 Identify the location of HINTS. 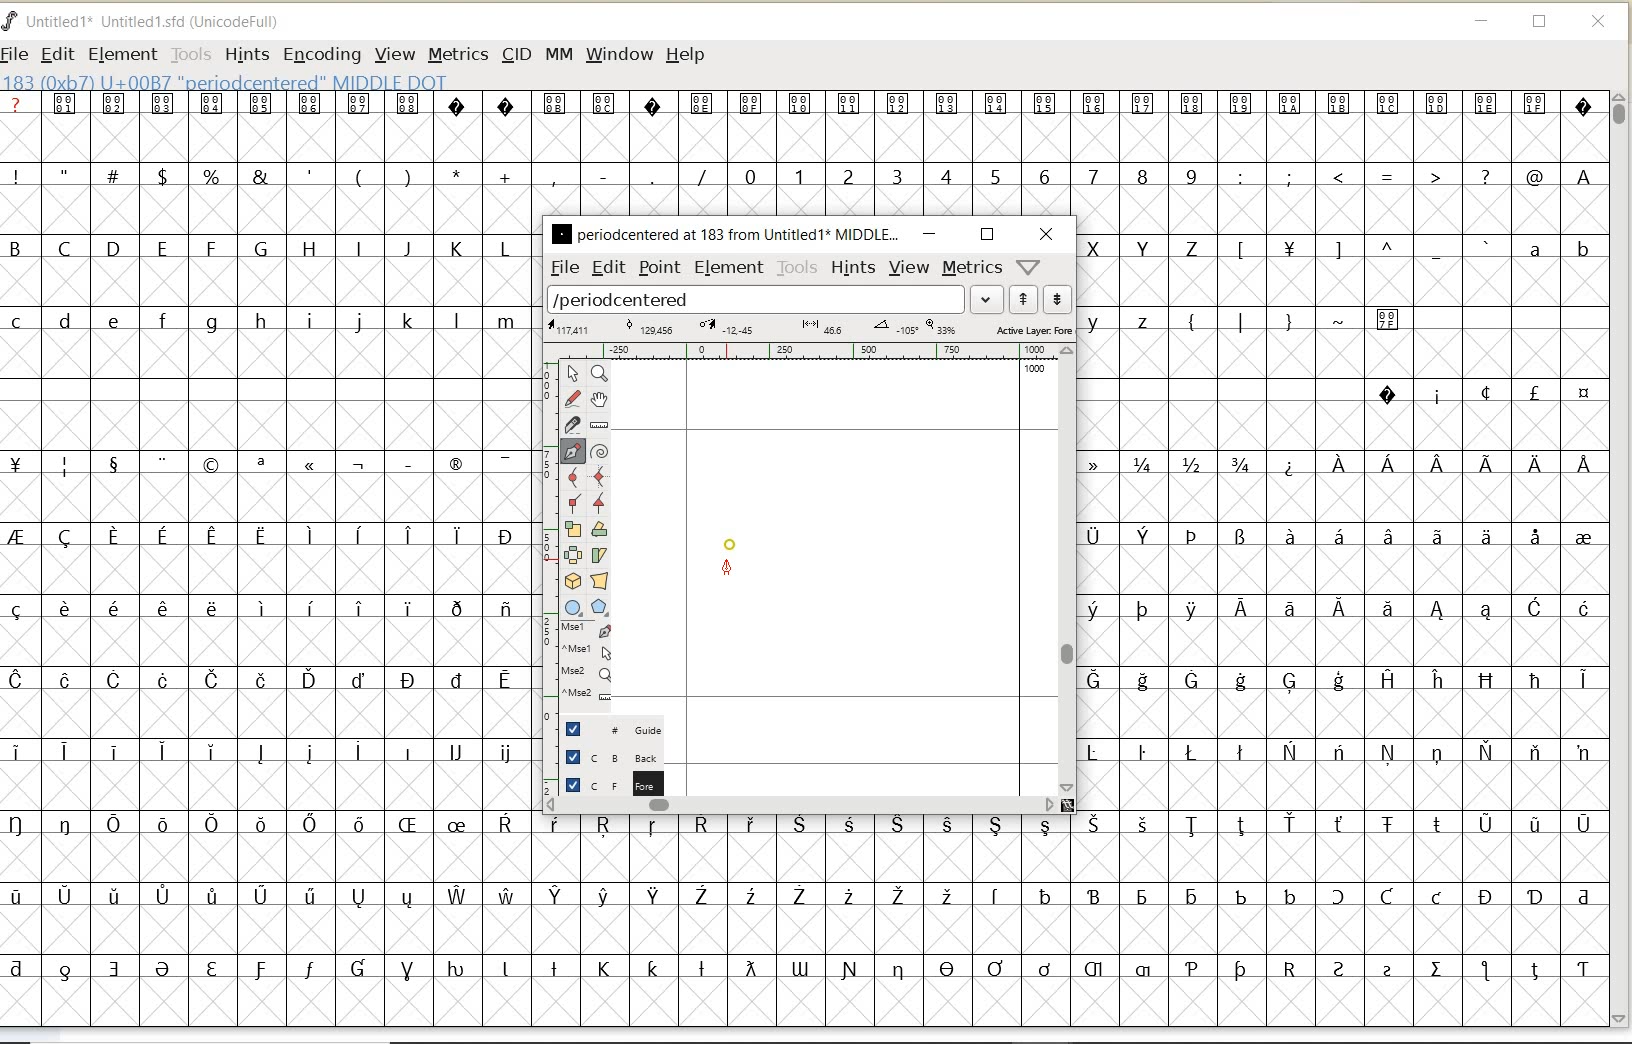
(245, 54).